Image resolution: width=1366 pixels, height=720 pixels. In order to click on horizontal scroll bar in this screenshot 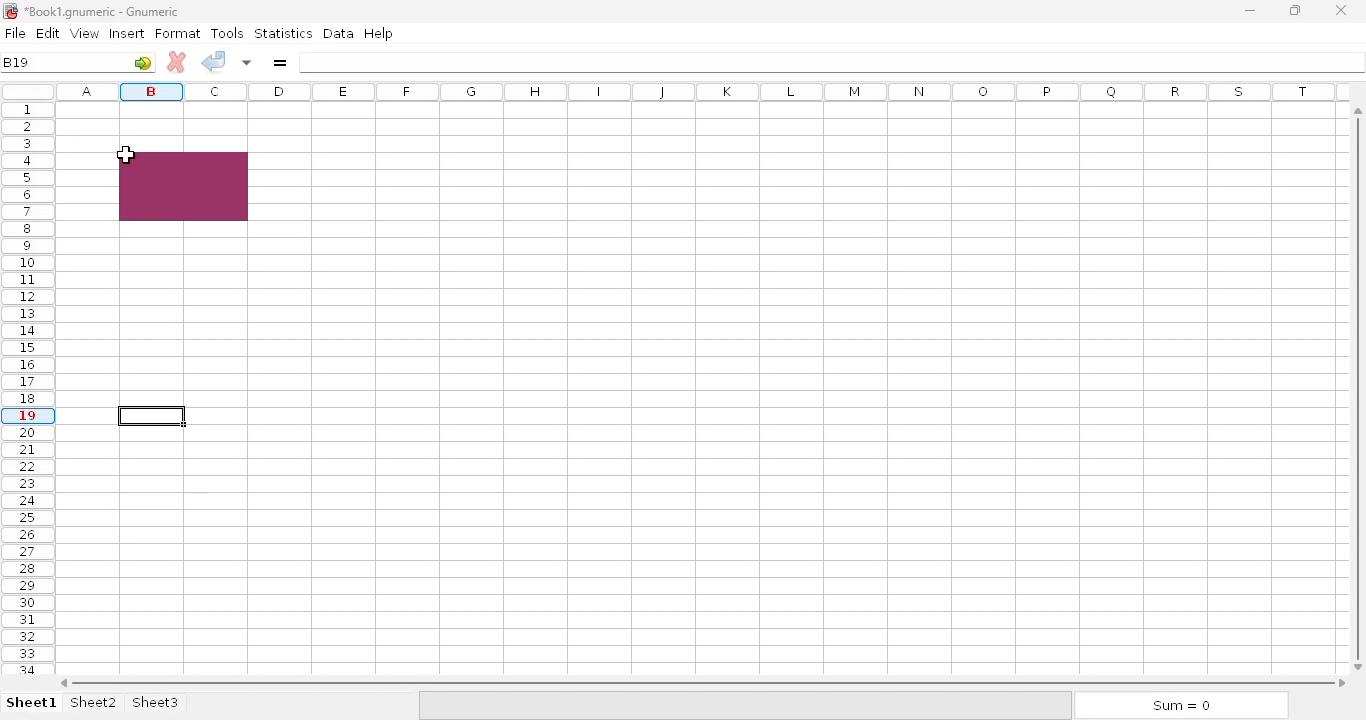, I will do `click(705, 682)`.